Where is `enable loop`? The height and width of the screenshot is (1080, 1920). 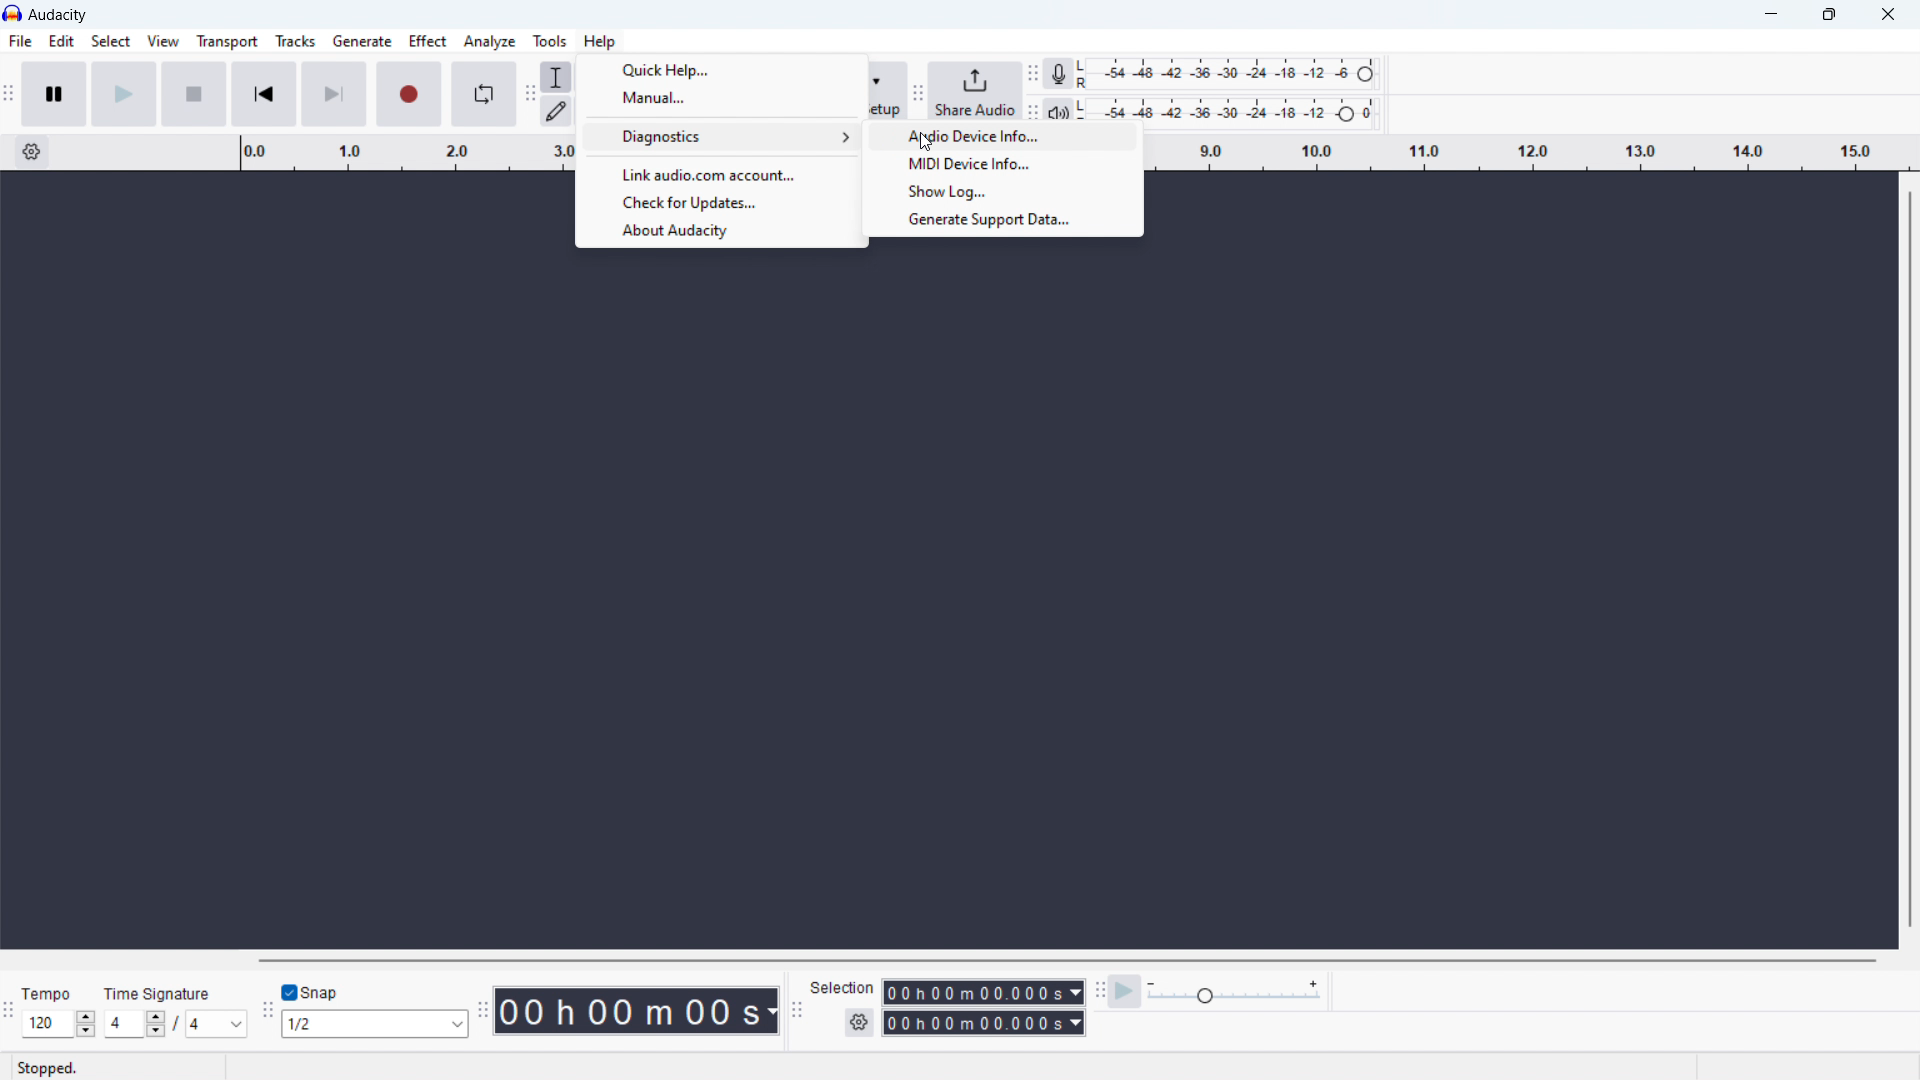
enable loop is located at coordinates (483, 94).